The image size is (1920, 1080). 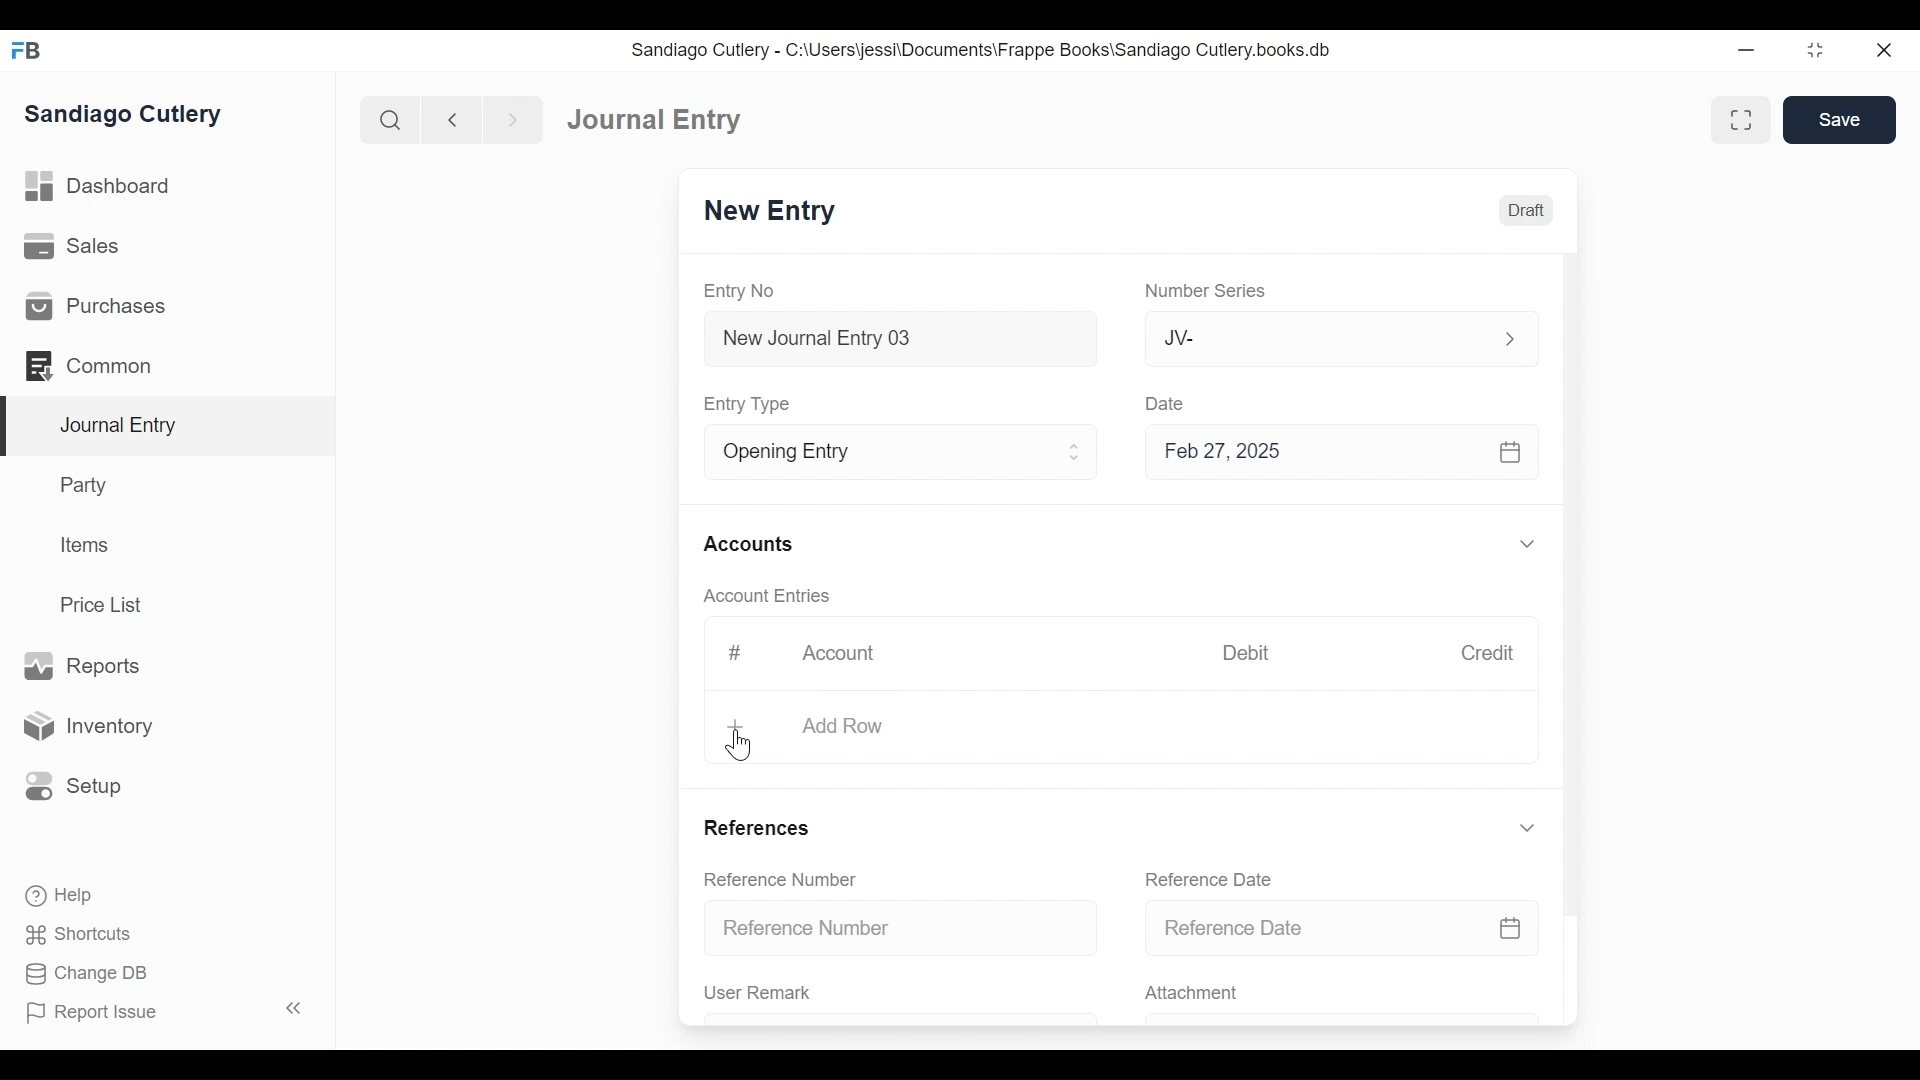 I want to click on Attachment, so click(x=1191, y=995).